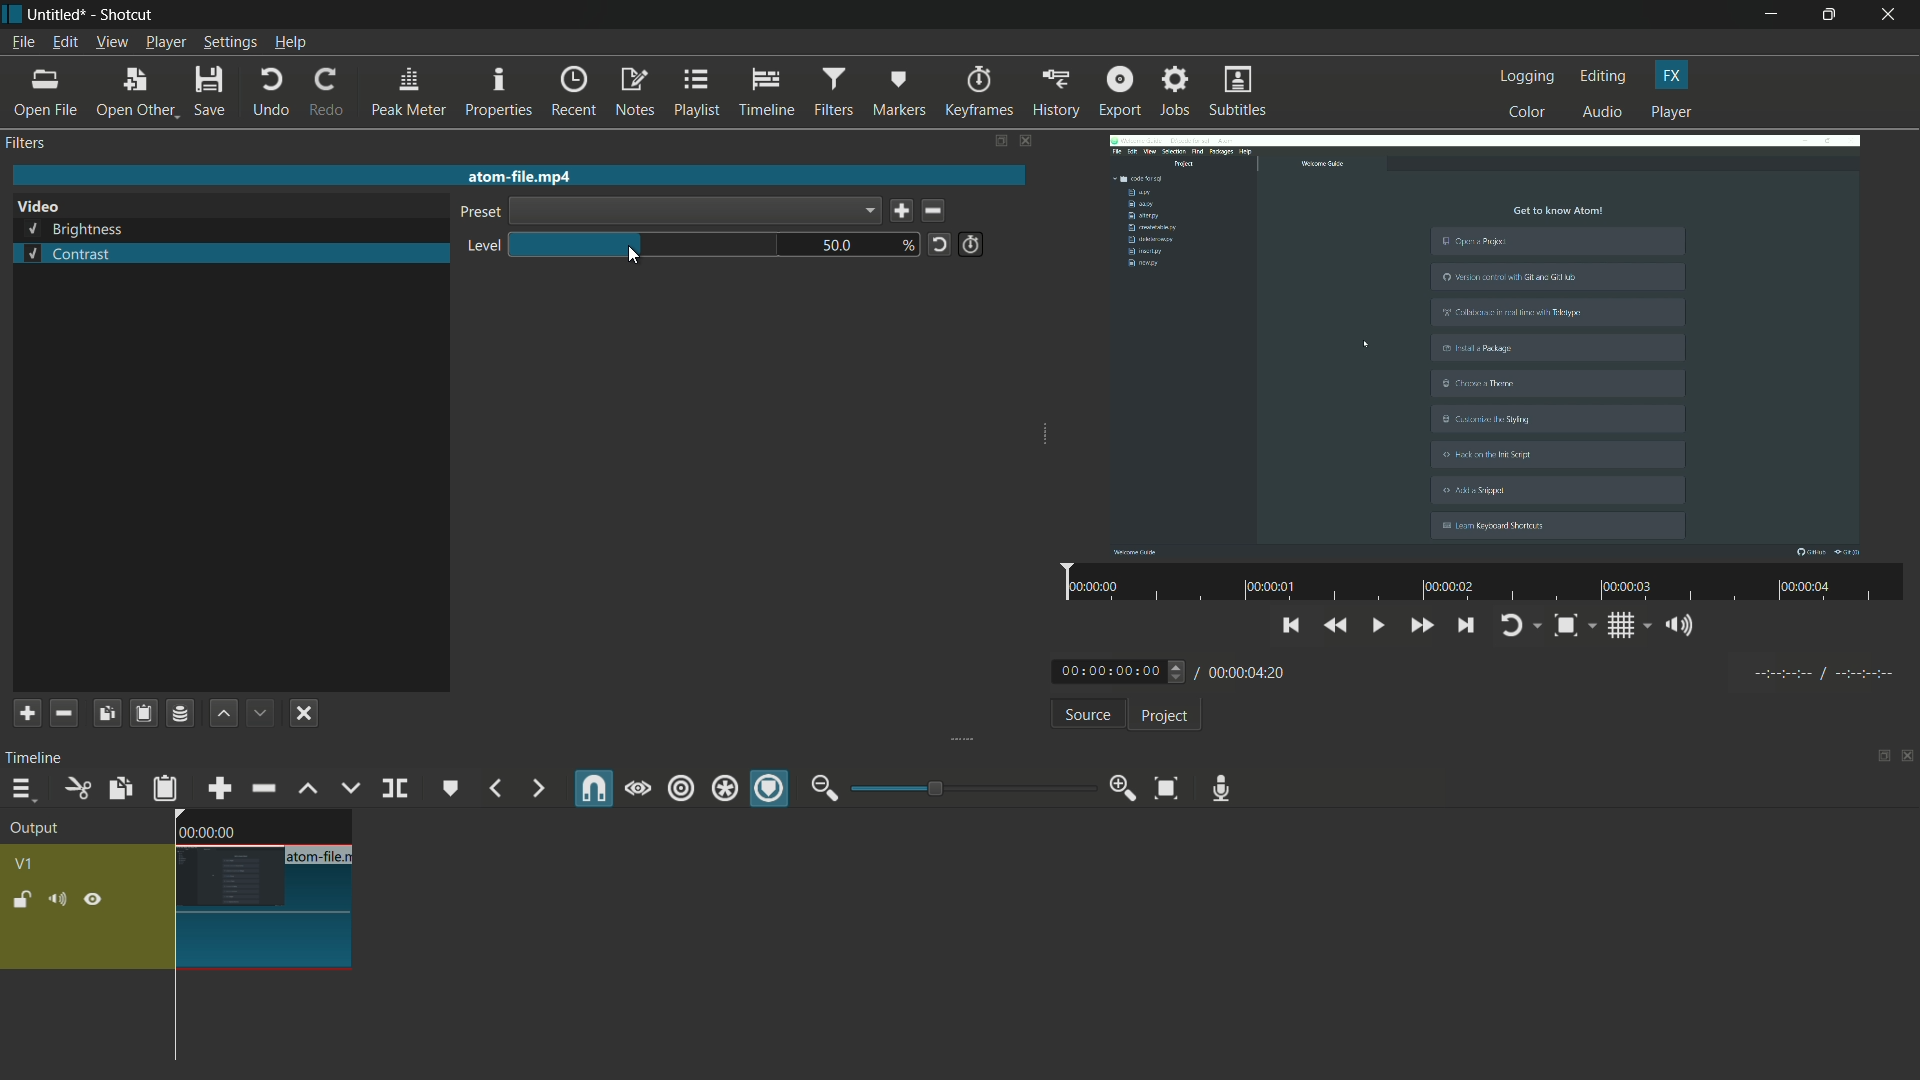  I want to click on zoom in, so click(1118, 789).